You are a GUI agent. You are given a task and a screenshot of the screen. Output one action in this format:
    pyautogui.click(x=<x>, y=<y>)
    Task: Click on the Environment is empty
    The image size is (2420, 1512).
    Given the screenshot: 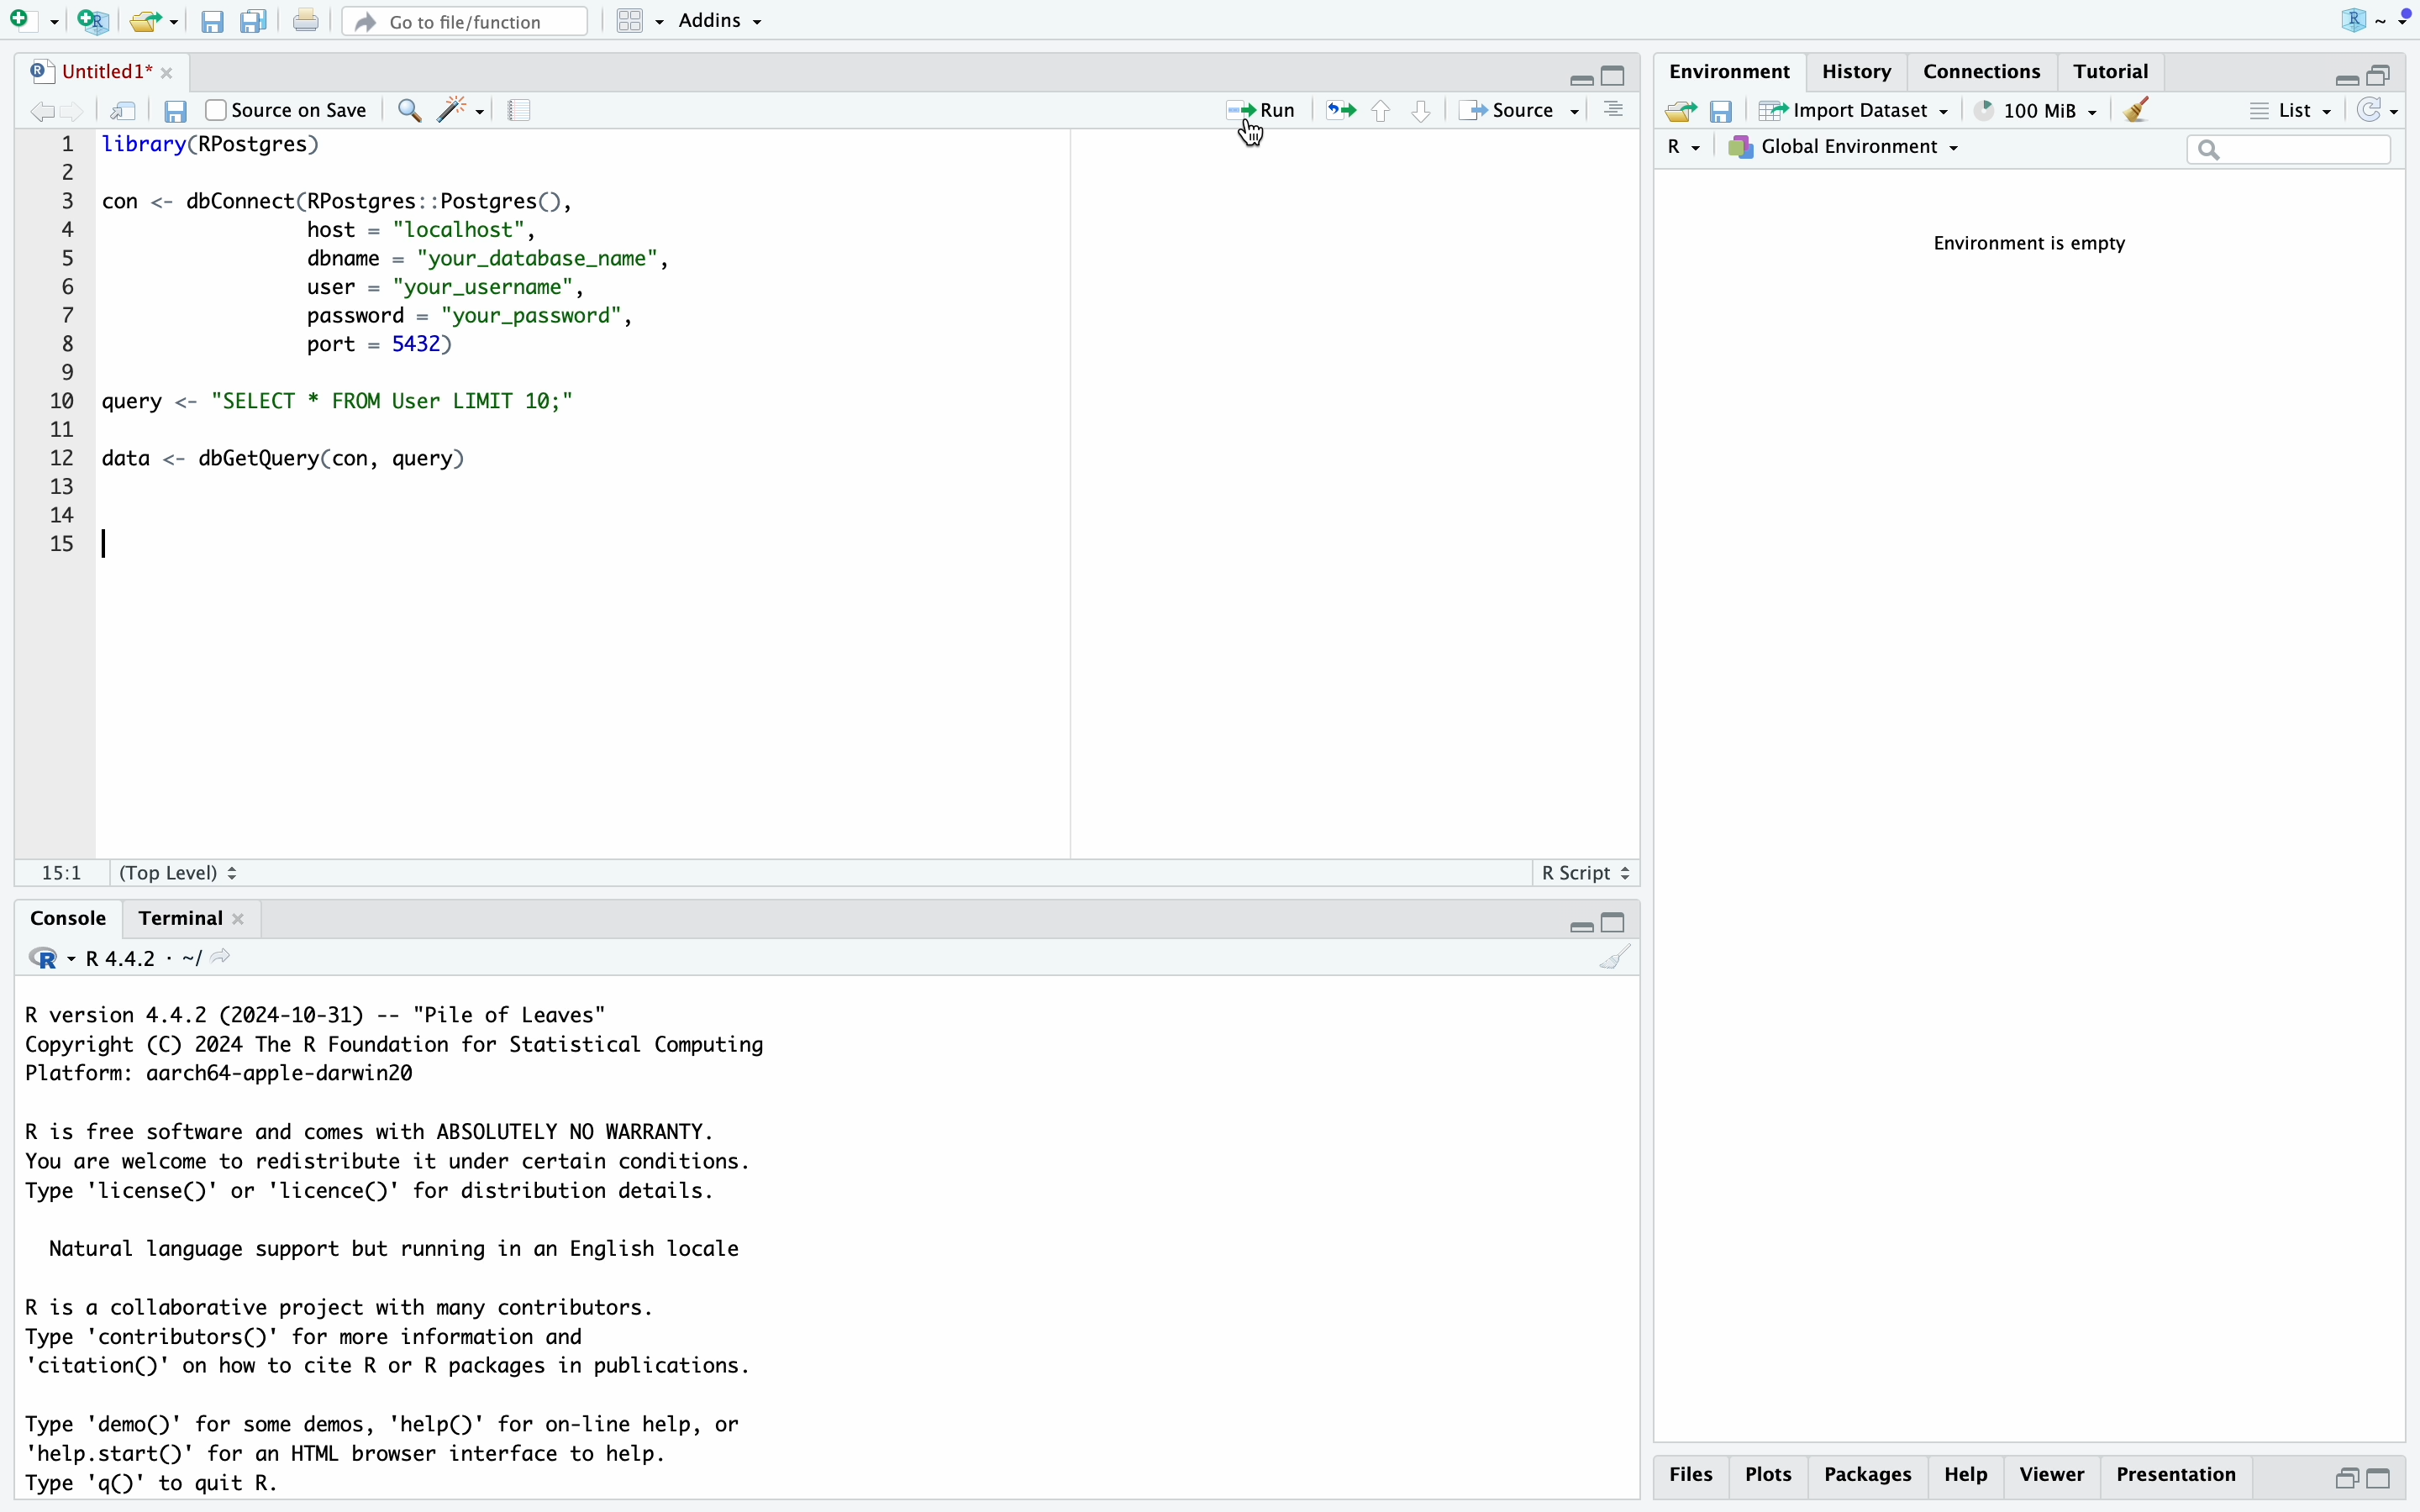 What is the action you would take?
    pyautogui.click(x=2042, y=245)
    